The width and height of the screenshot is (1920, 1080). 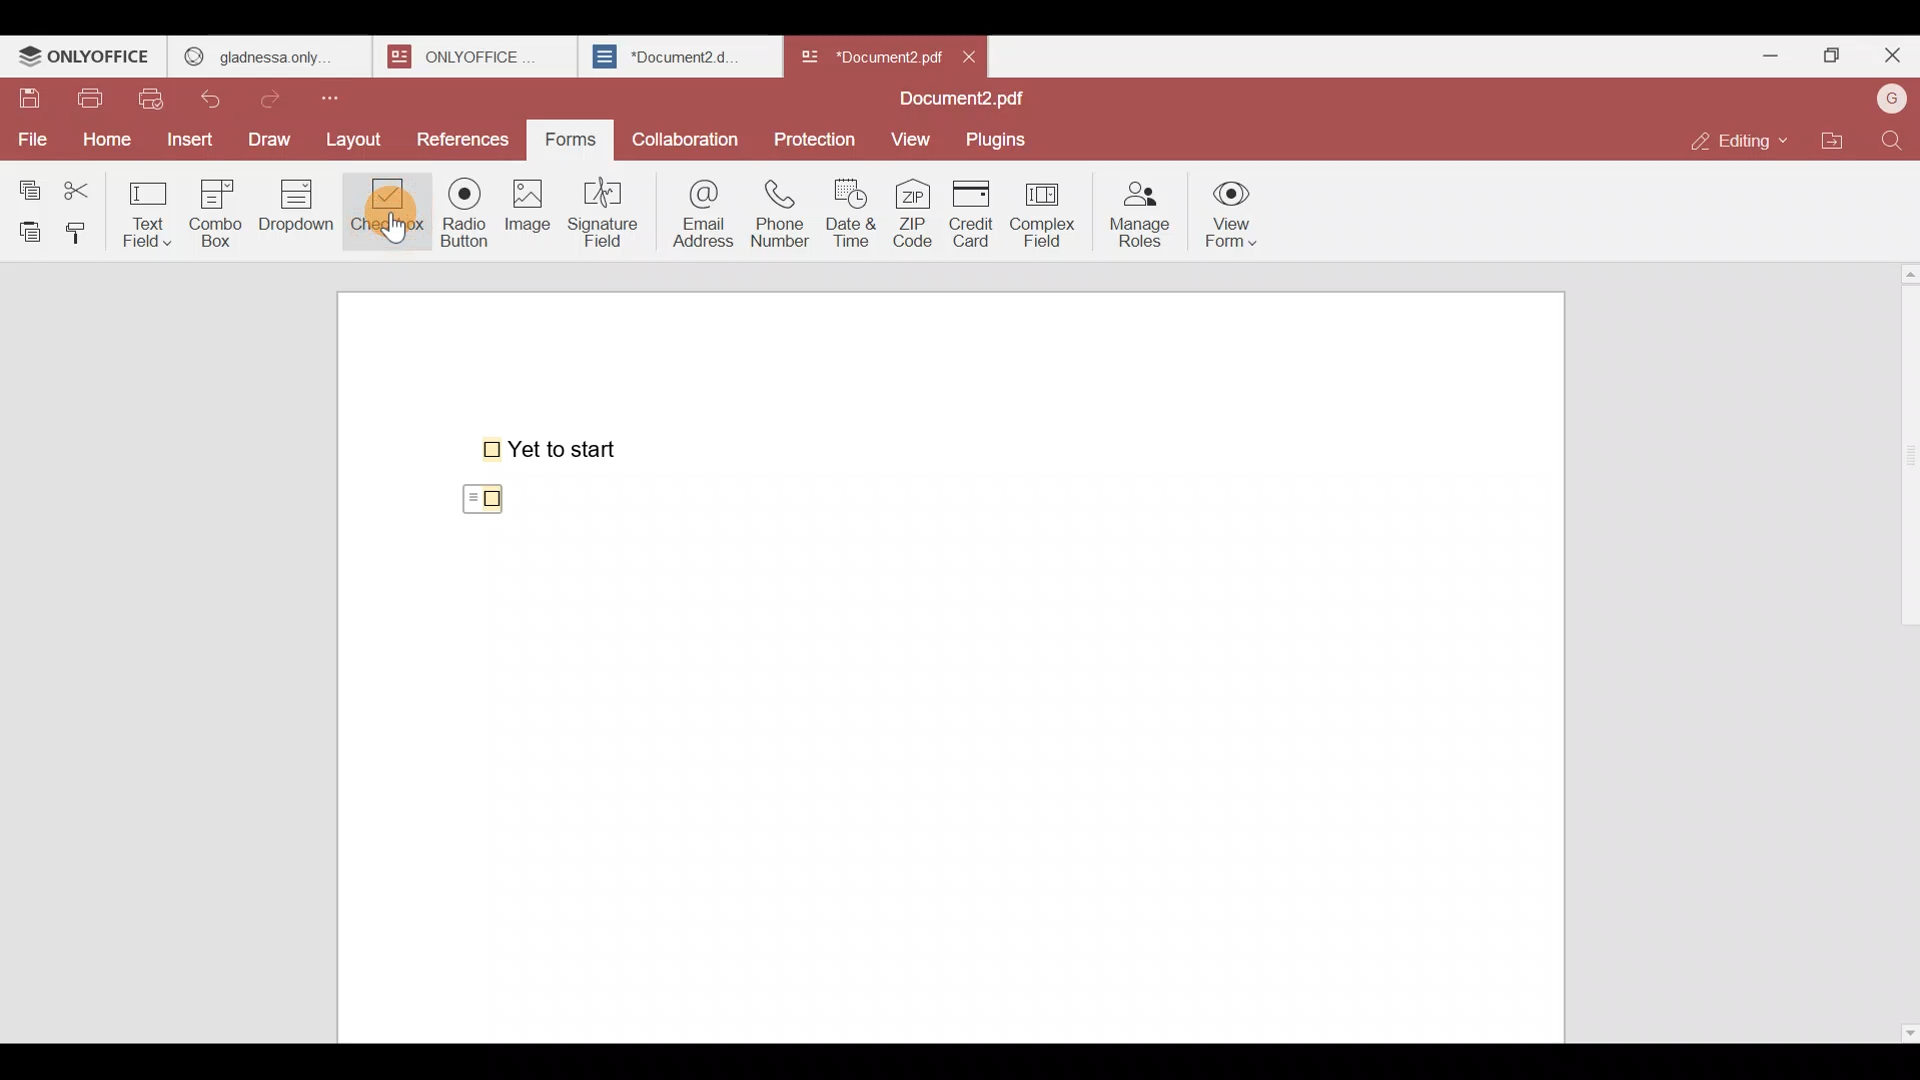 What do you see at coordinates (488, 496) in the screenshot?
I see `Checkbox` at bounding box center [488, 496].